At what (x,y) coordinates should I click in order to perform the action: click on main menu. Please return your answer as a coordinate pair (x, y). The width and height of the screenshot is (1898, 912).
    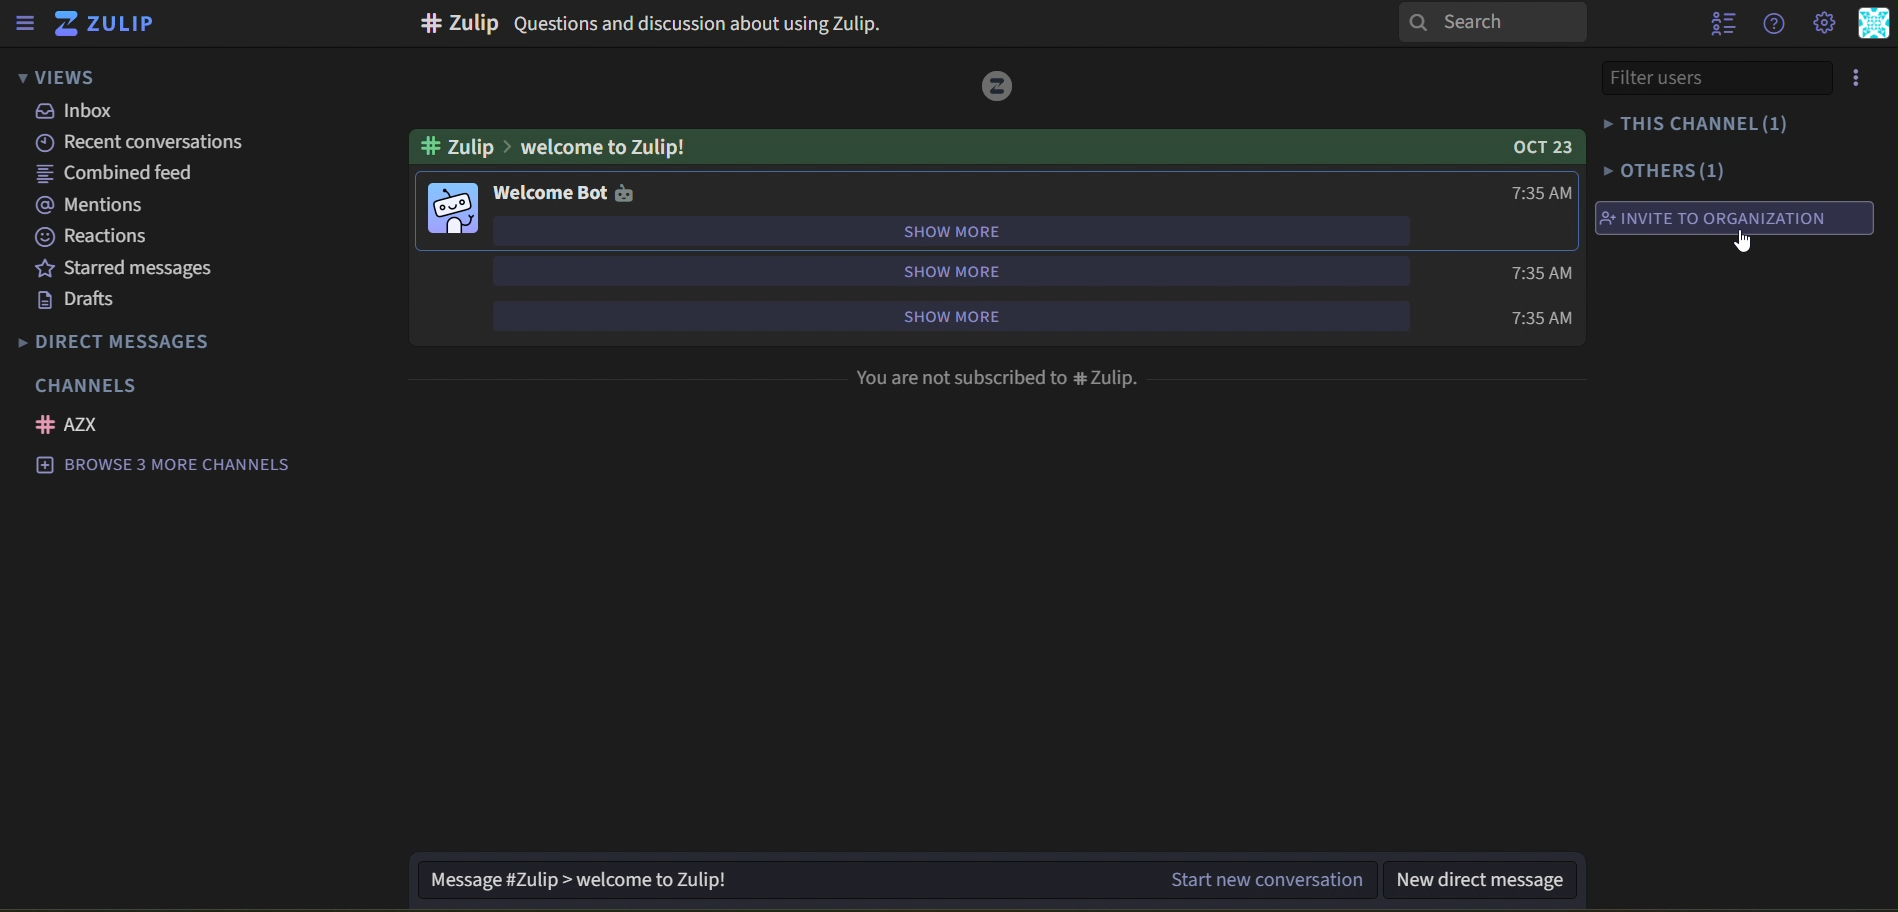
    Looking at the image, I should click on (1824, 23).